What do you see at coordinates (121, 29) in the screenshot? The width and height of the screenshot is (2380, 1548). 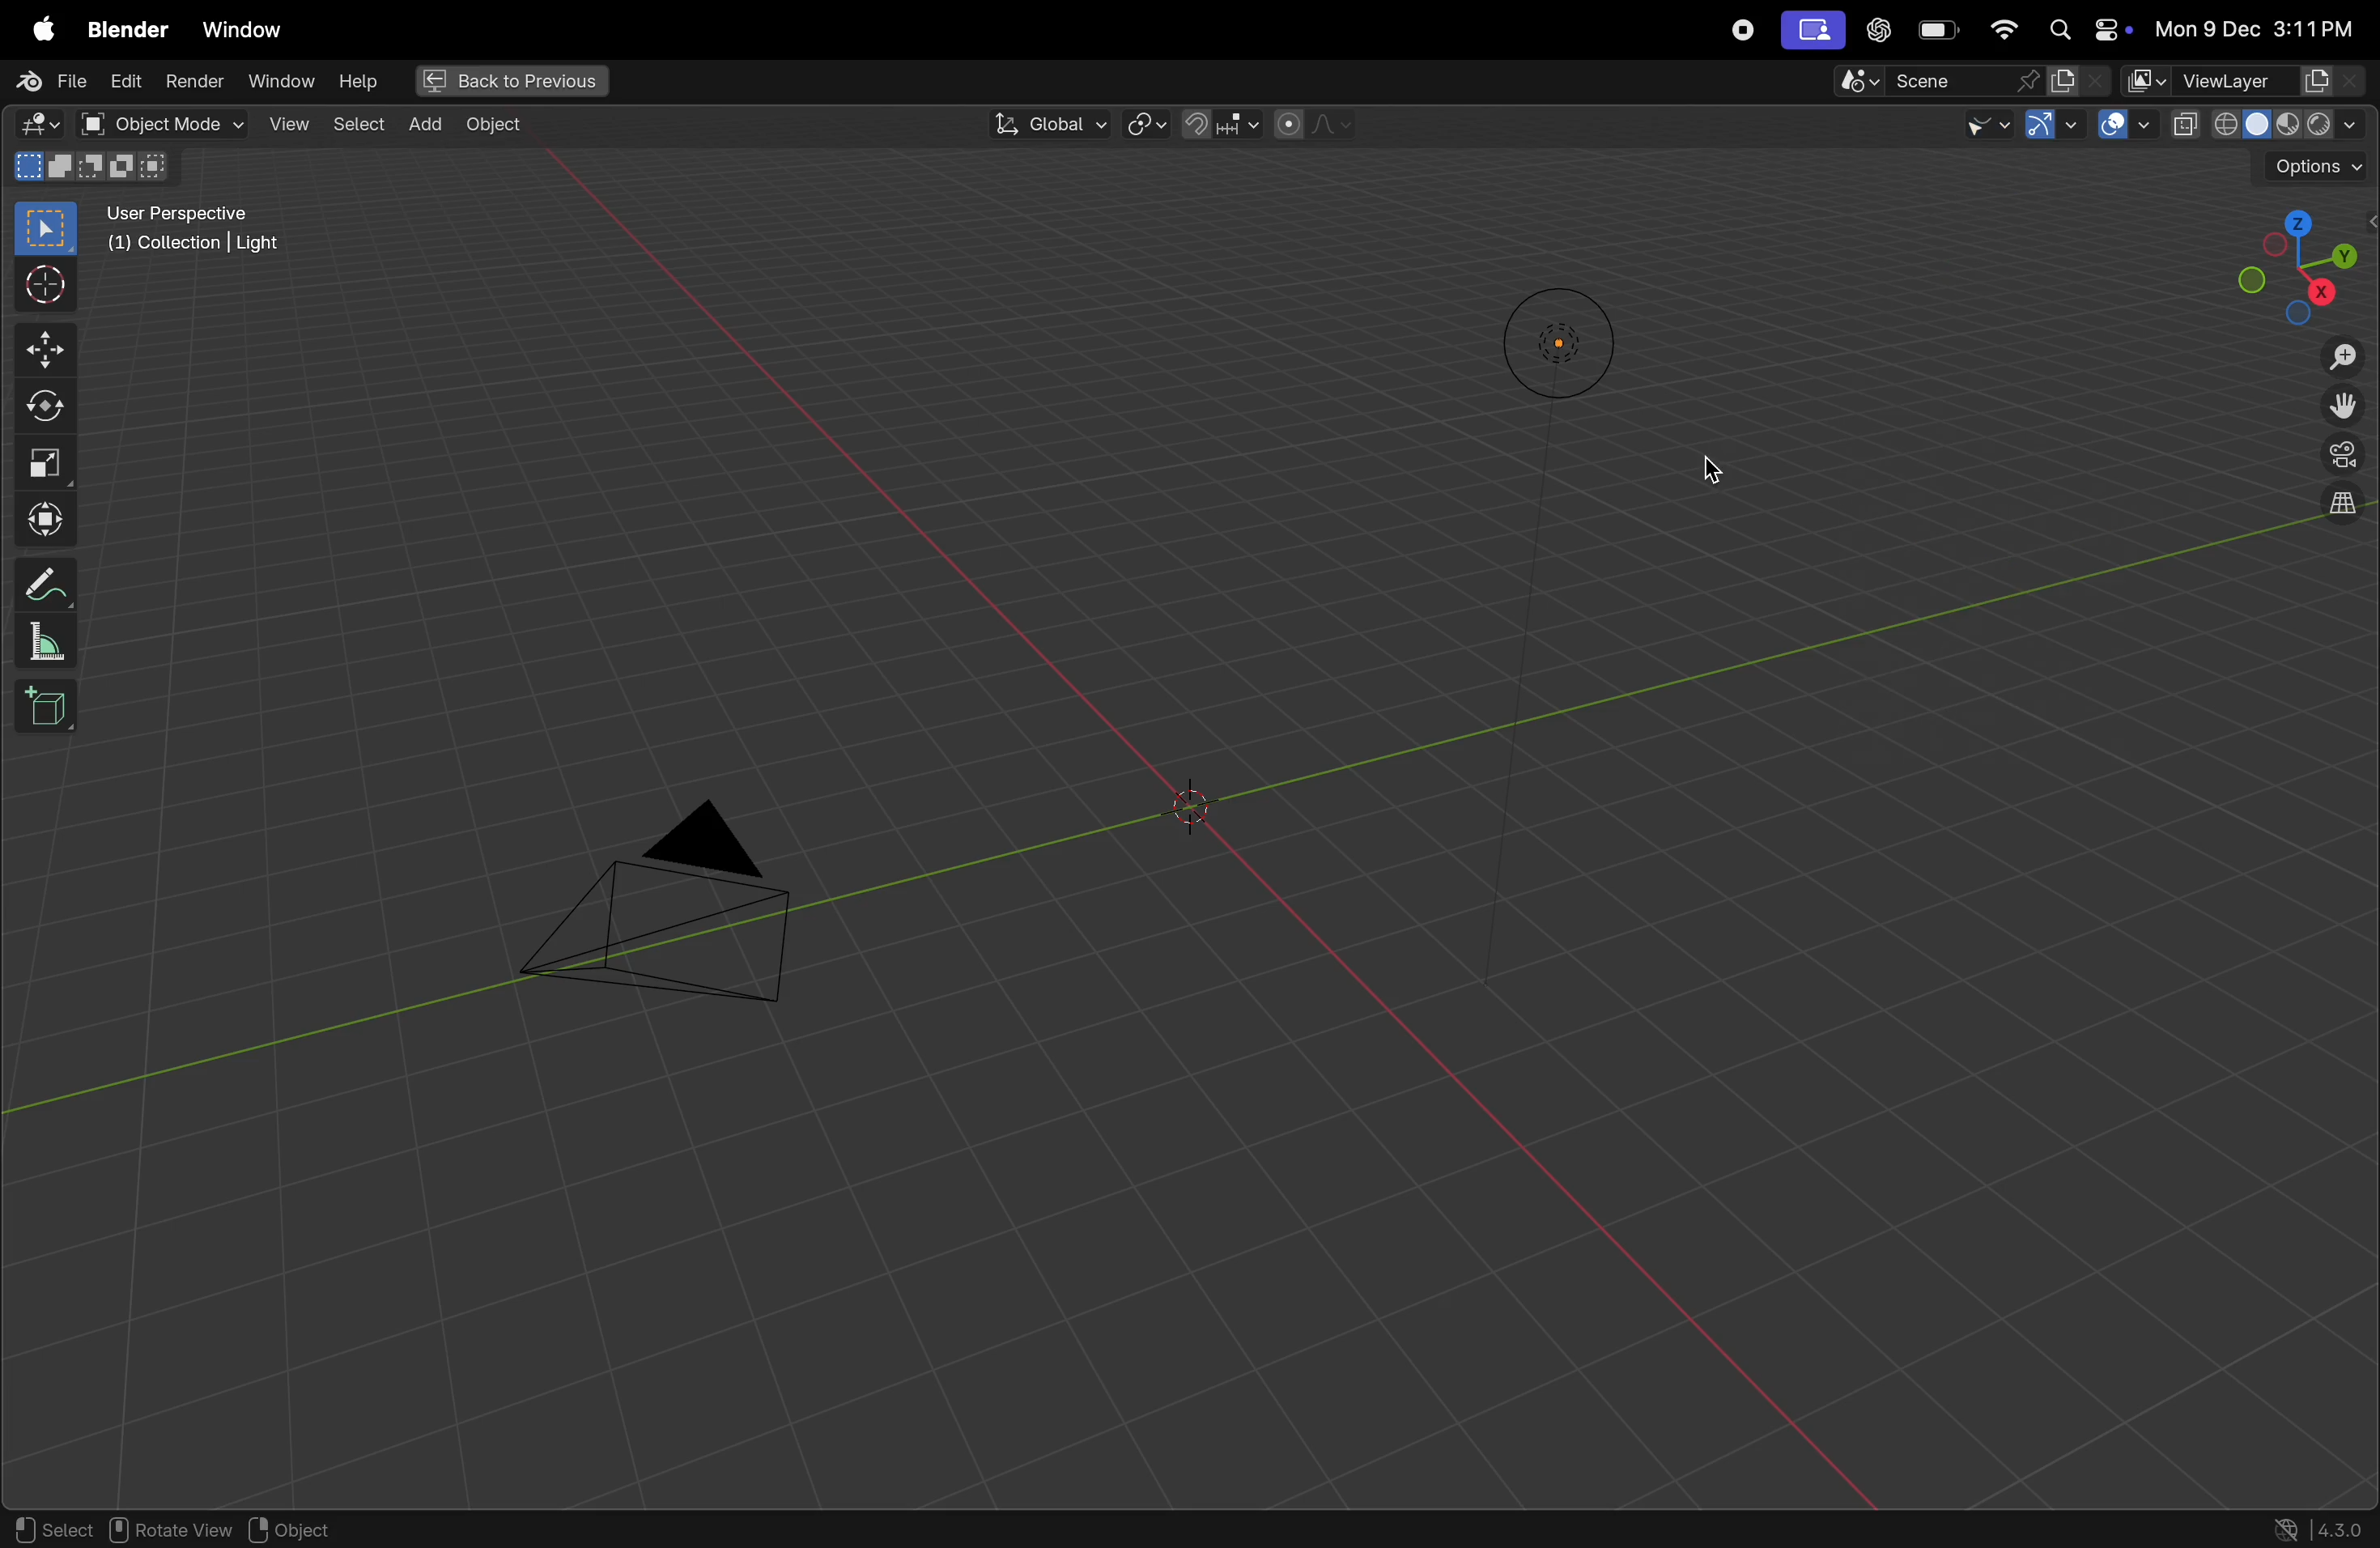 I see `blender` at bounding box center [121, 29].